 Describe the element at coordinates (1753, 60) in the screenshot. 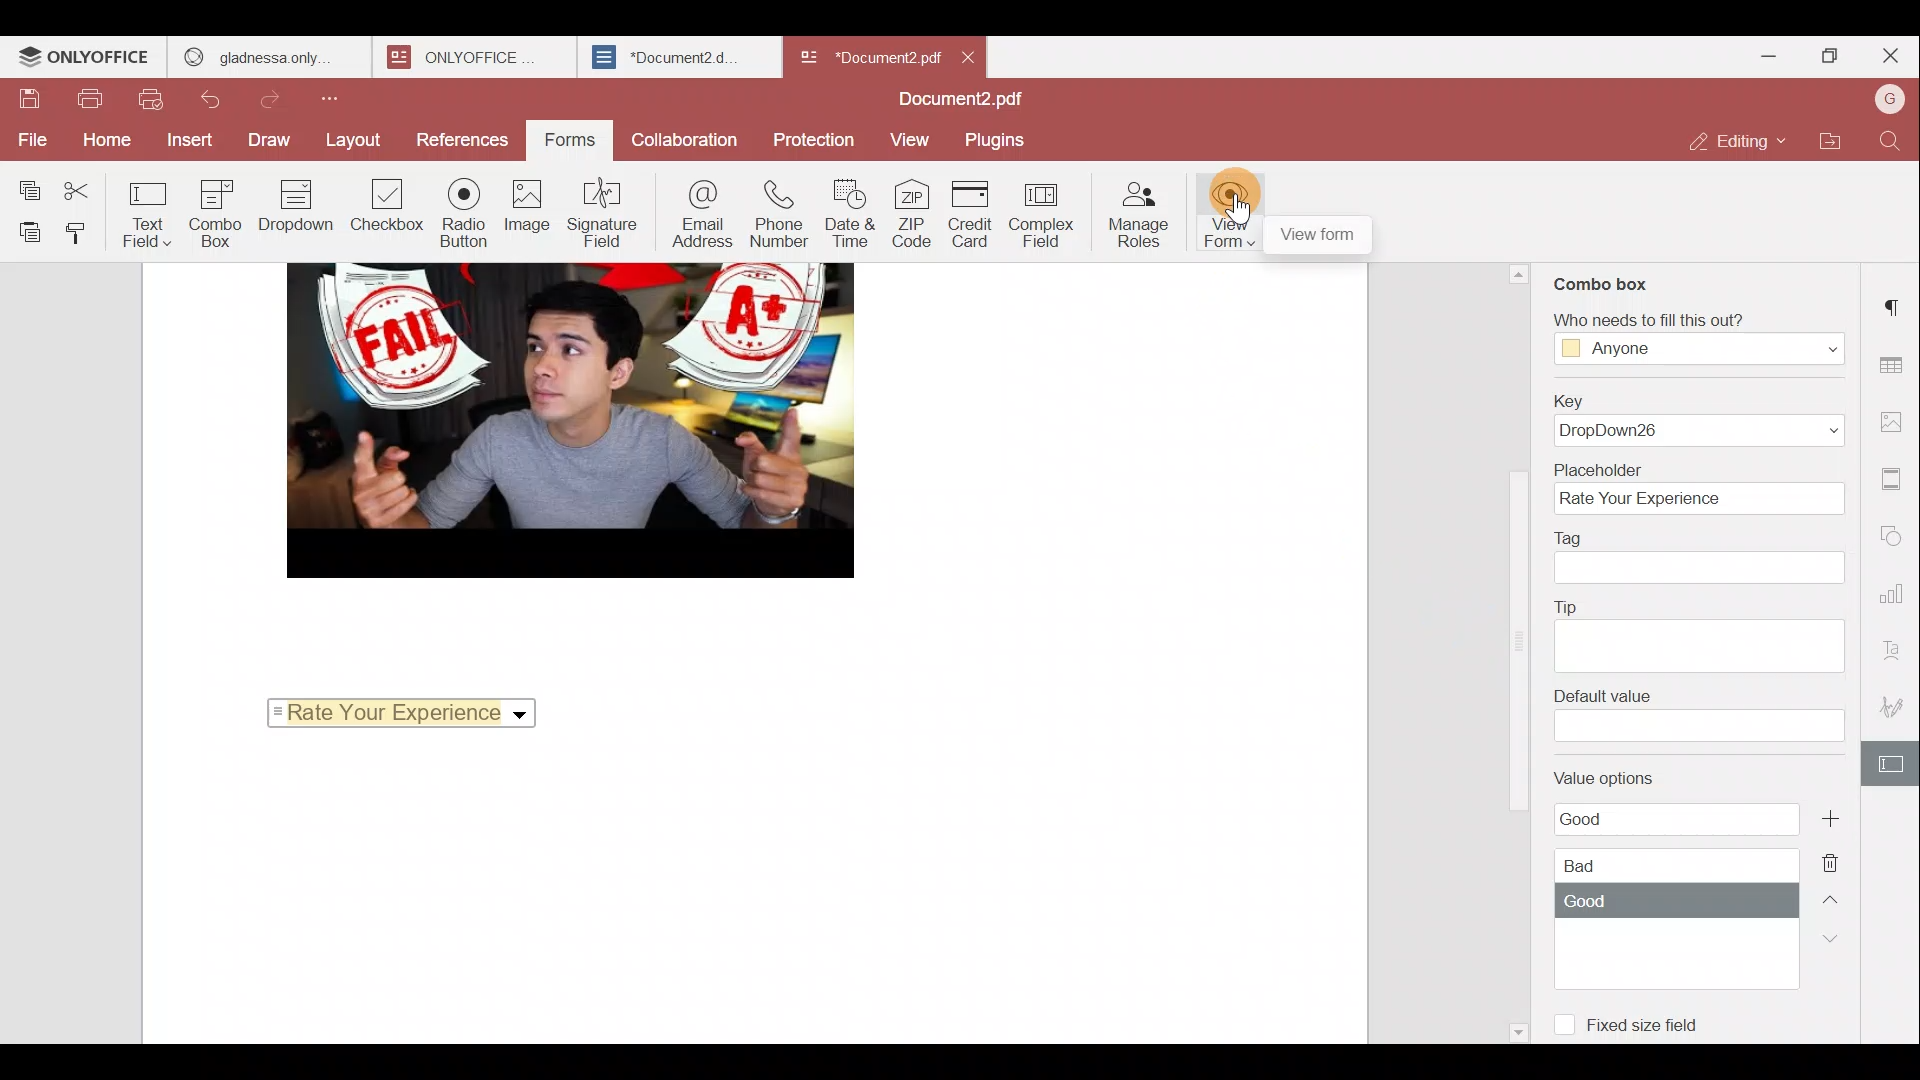

I see `Minimize` at that location.